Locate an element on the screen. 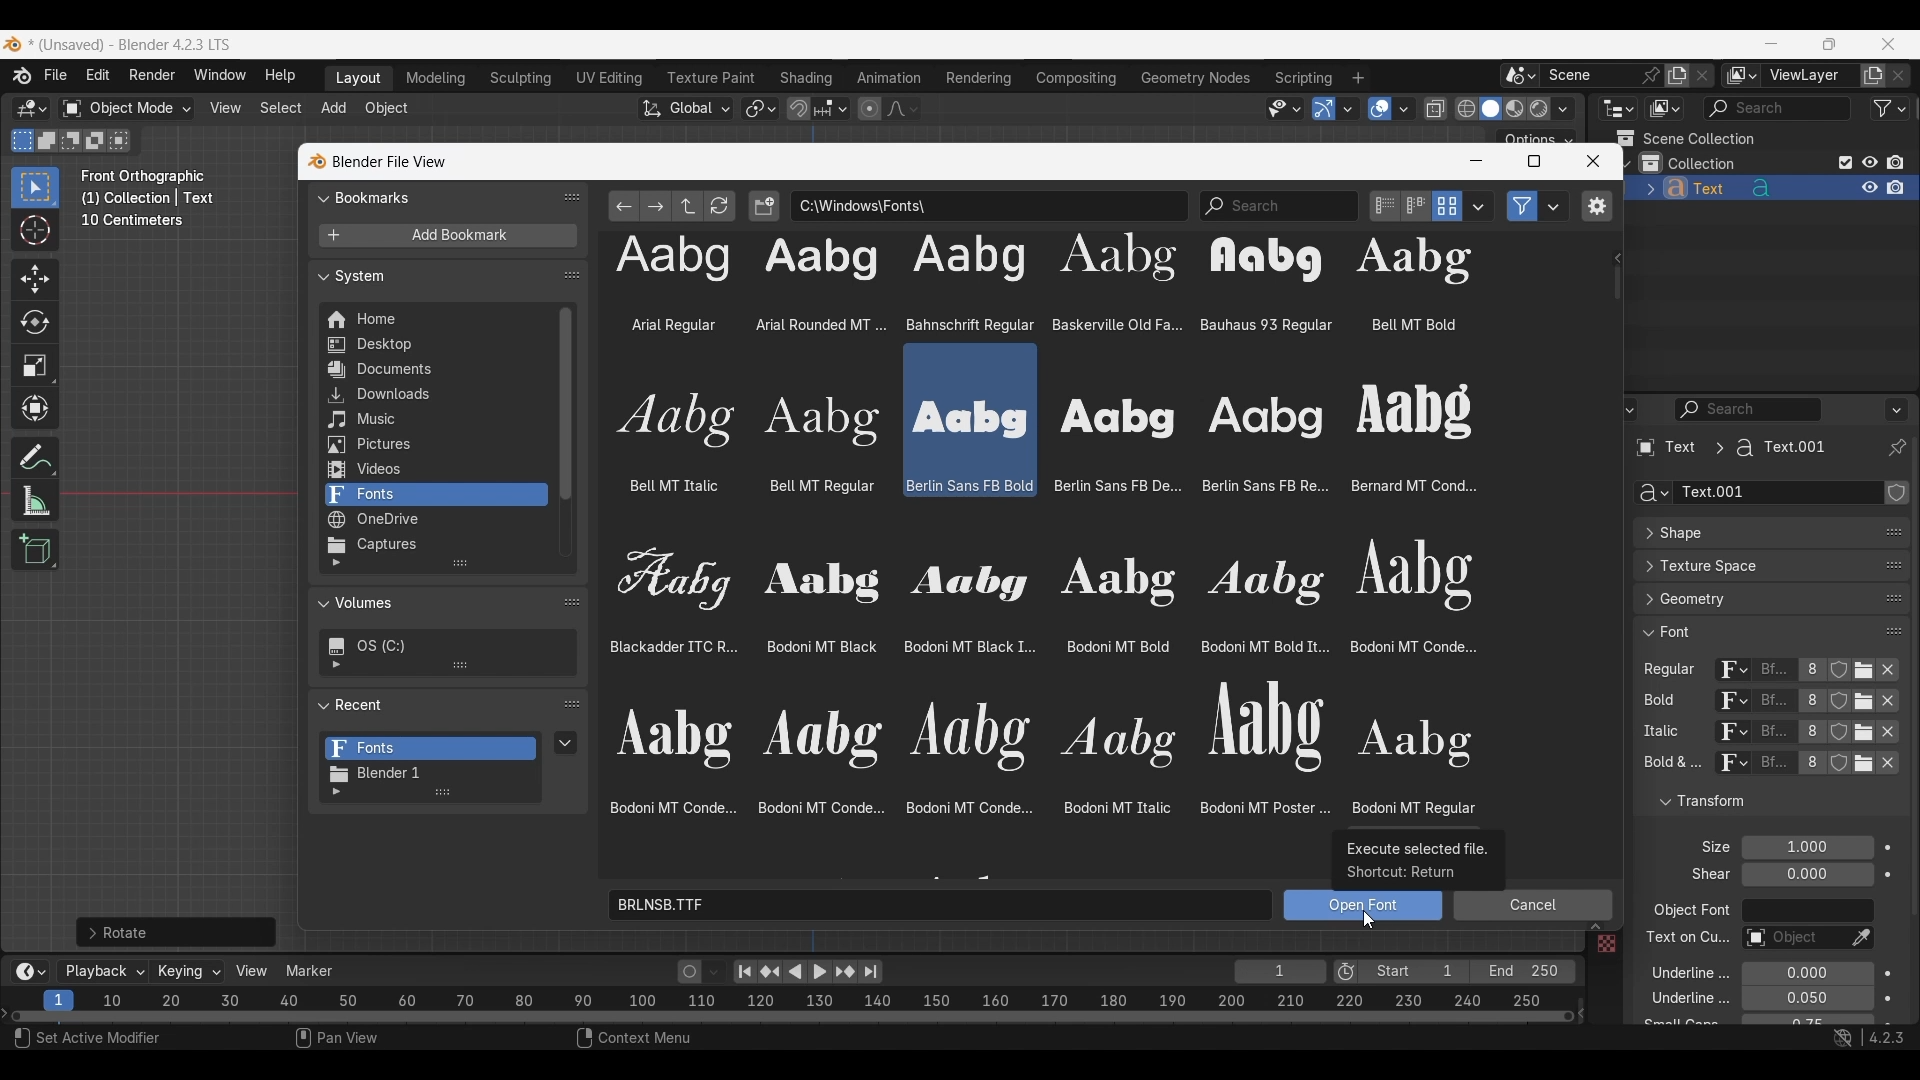 The image size is (1920, 1080). Object menu is located at coordinates (388, 109).